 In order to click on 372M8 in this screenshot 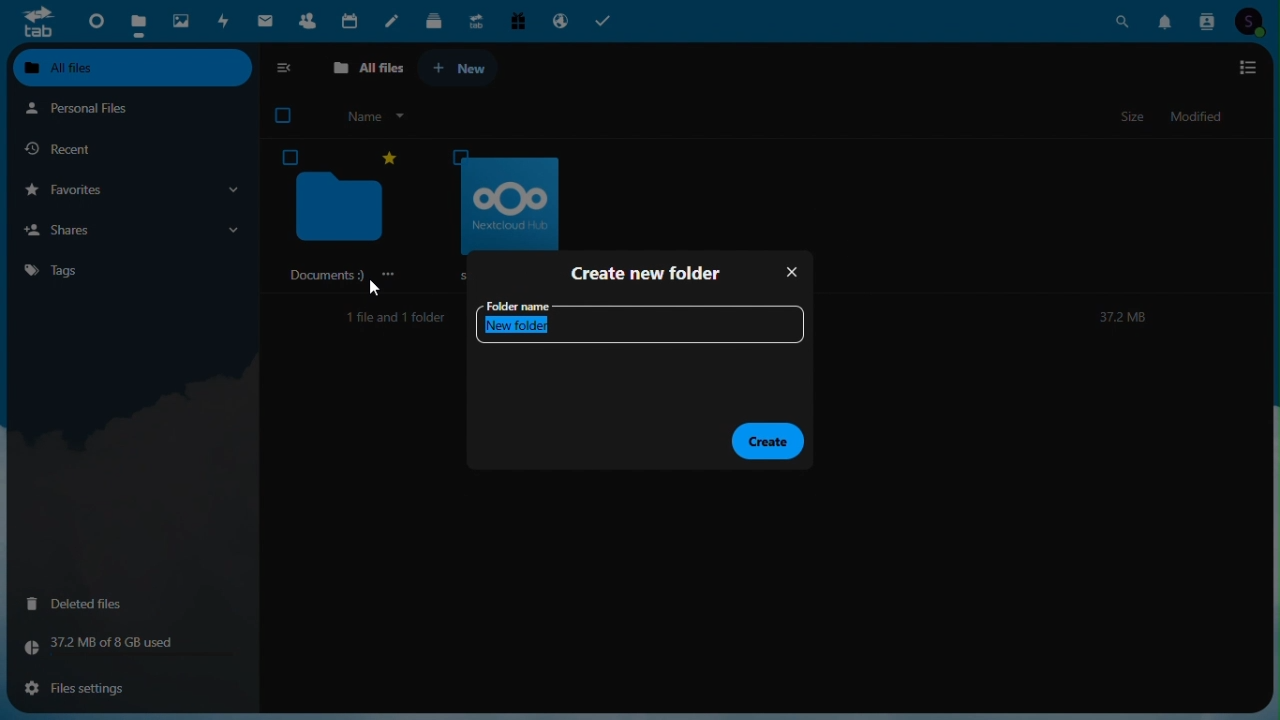, I will do `click(1126, 317)`.